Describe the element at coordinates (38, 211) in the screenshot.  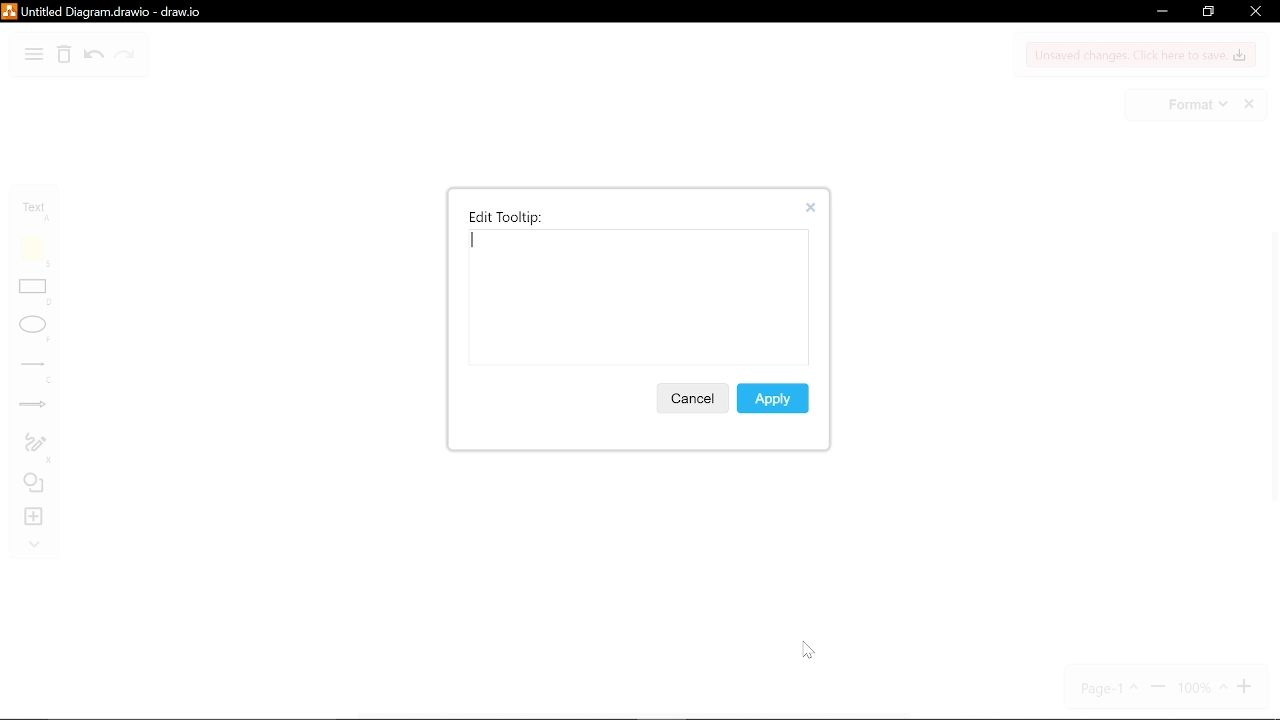
I see `text` at that location.